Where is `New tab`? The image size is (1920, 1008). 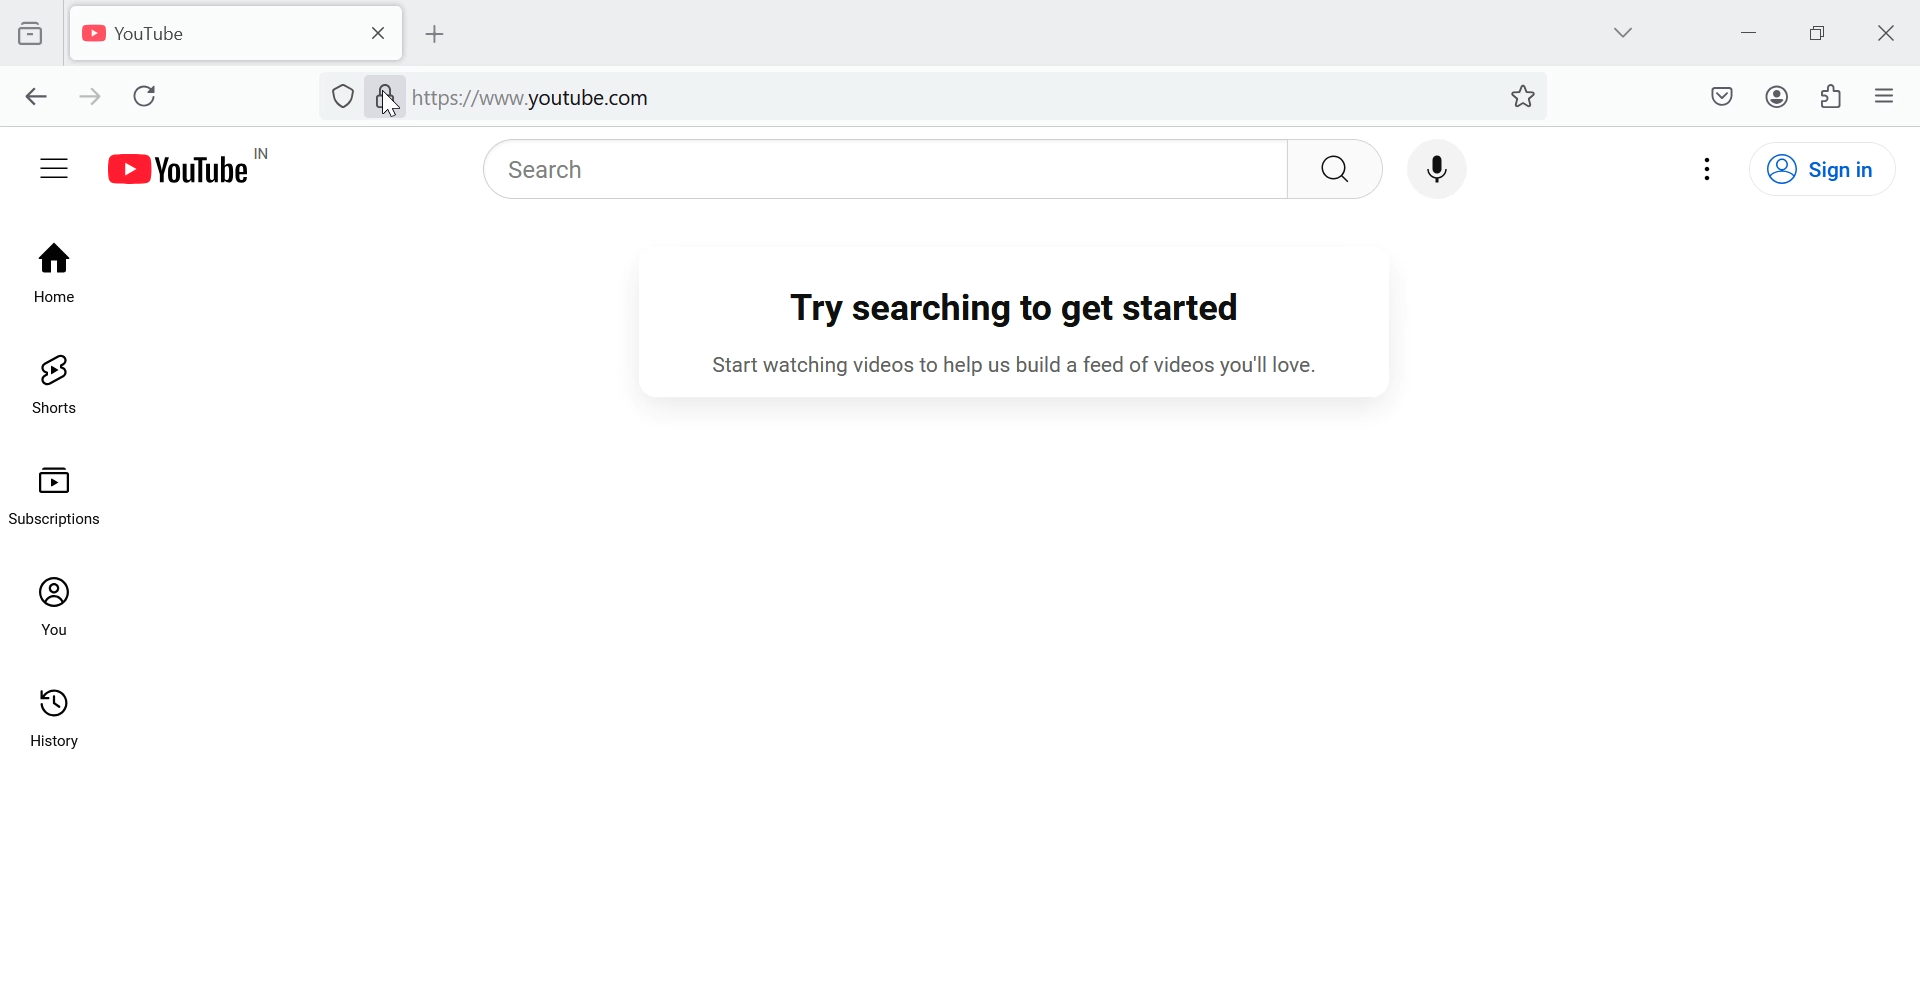
New tab is located at coordinates (445, 34).